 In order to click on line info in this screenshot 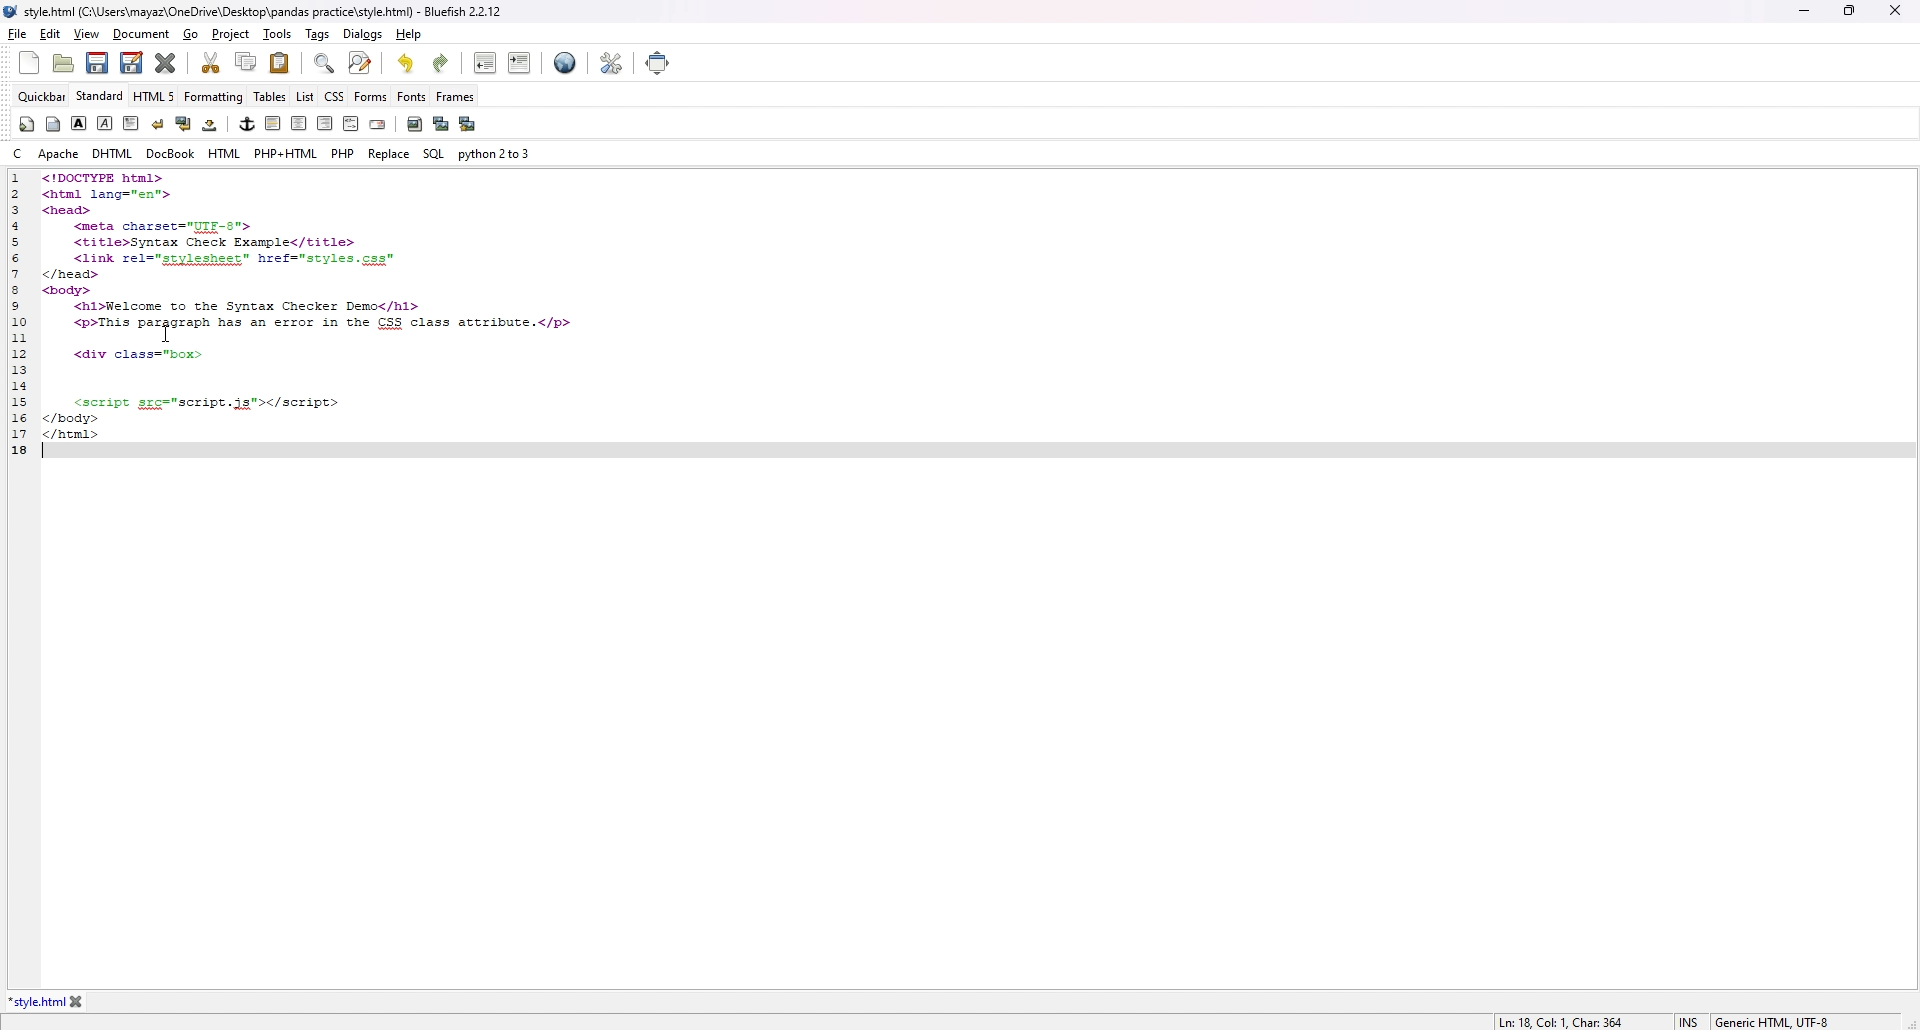, I will do `click(1568, 1019)`.